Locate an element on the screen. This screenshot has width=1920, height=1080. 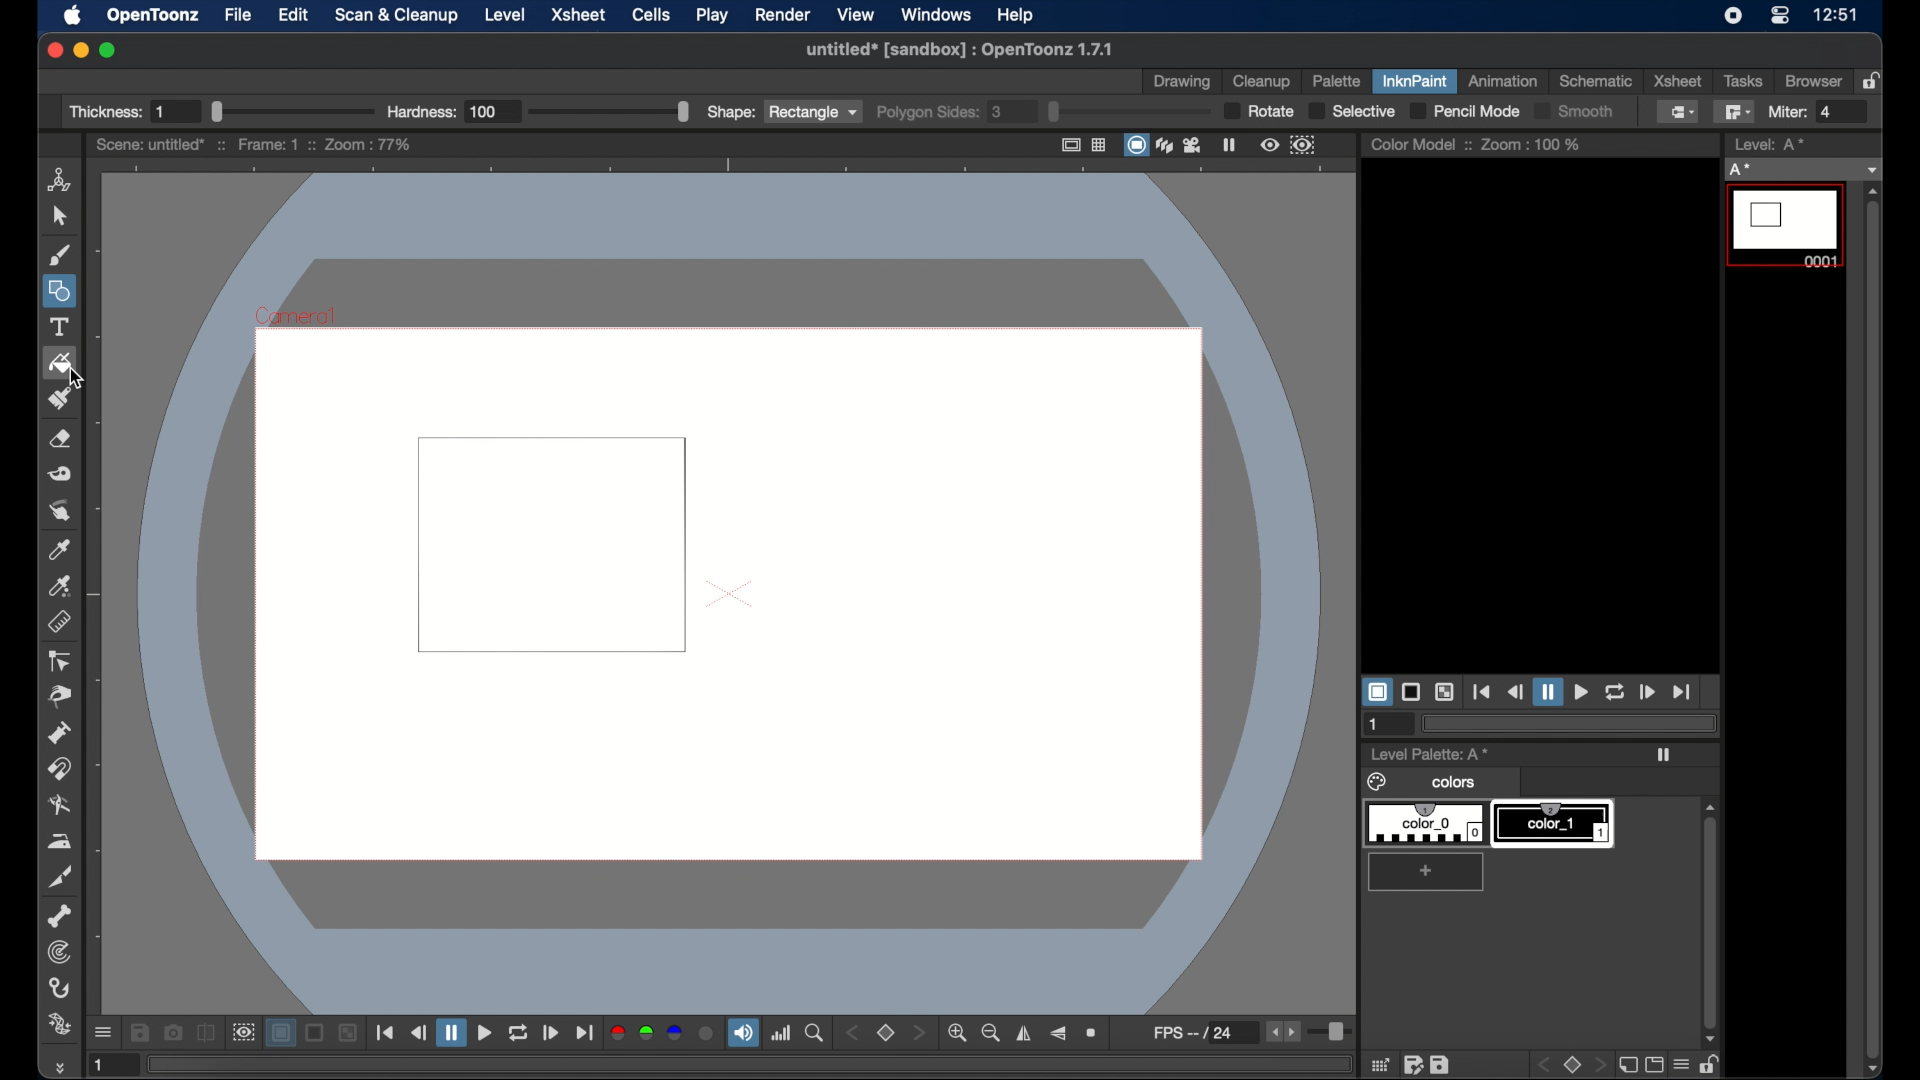
new page is located at coordinates (1625, 1063).